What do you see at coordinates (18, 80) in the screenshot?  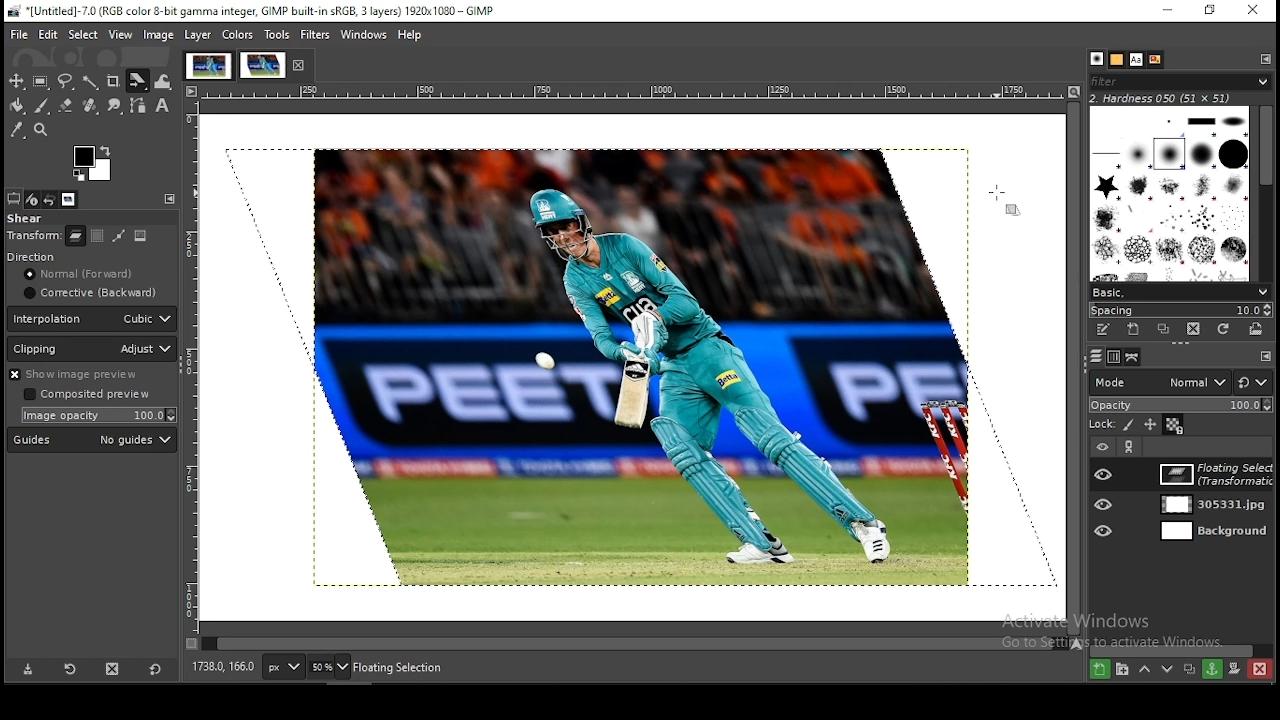 I see `selection tool` at bounding box center [18, 80].